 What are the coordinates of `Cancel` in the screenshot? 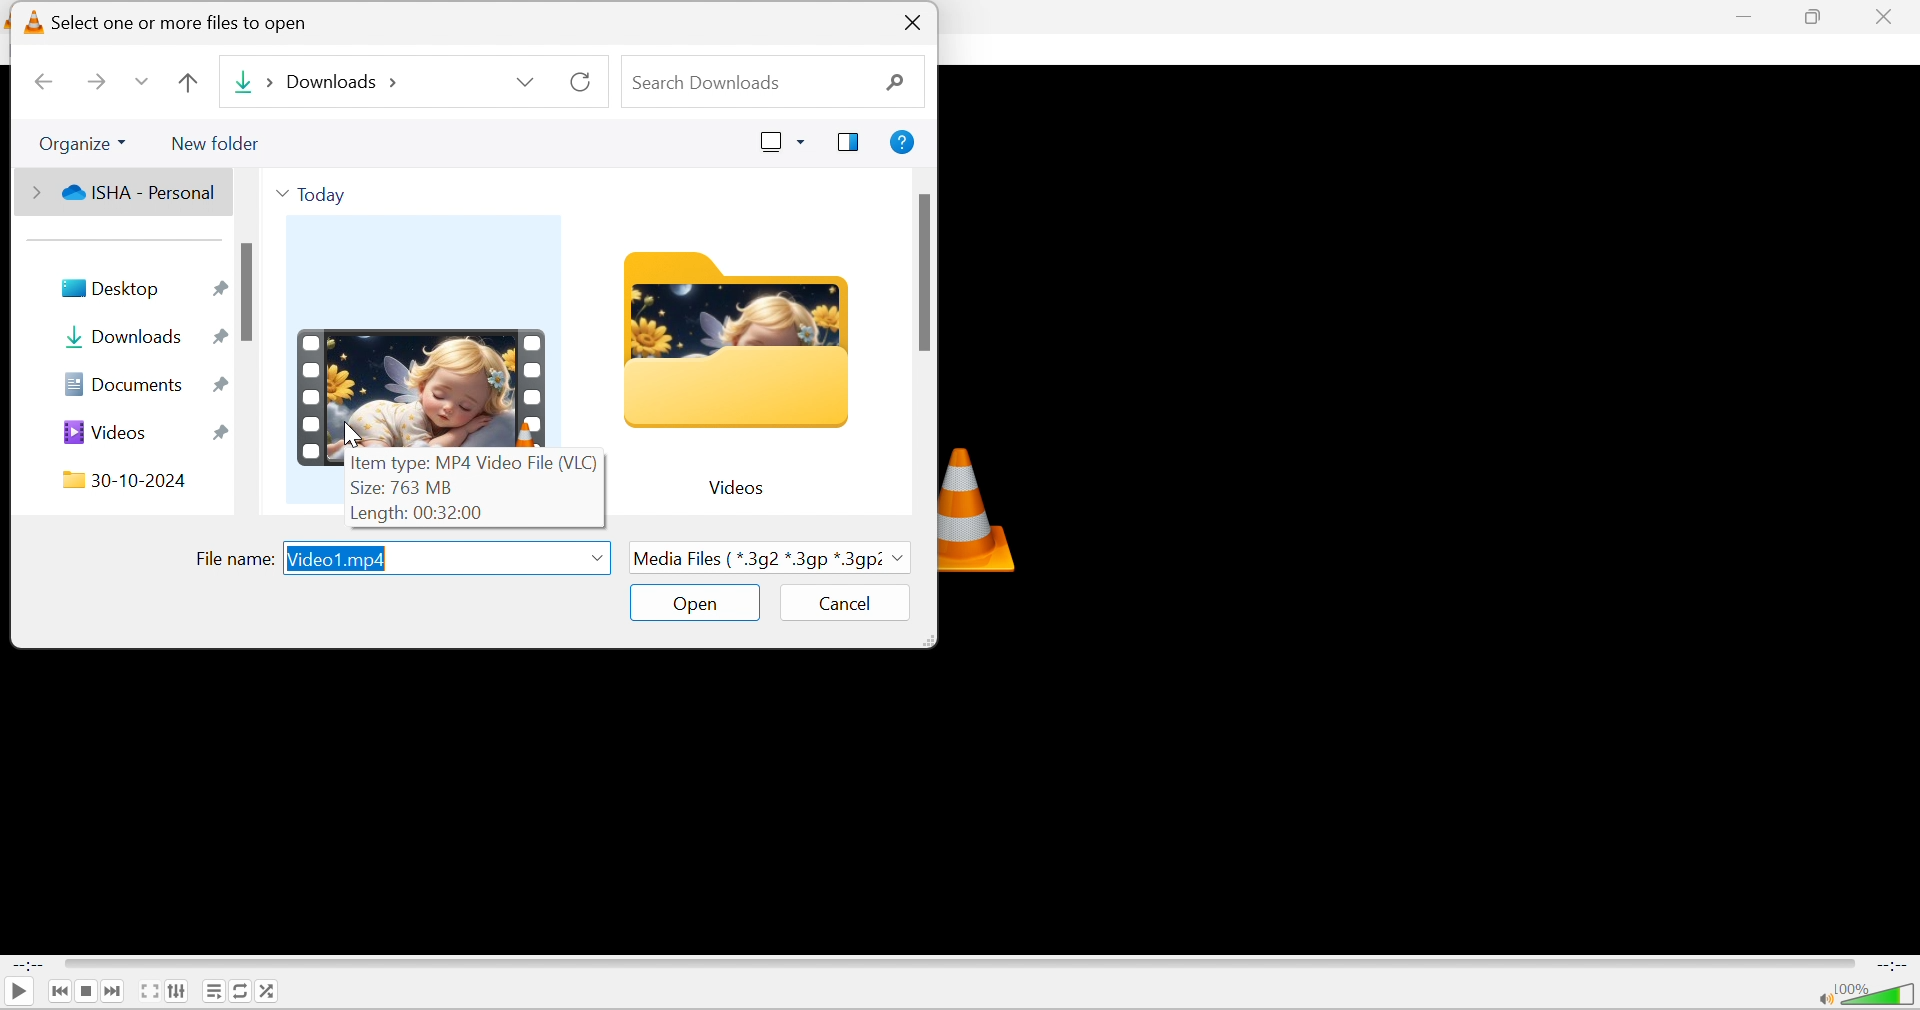 It's located at (847, 601).